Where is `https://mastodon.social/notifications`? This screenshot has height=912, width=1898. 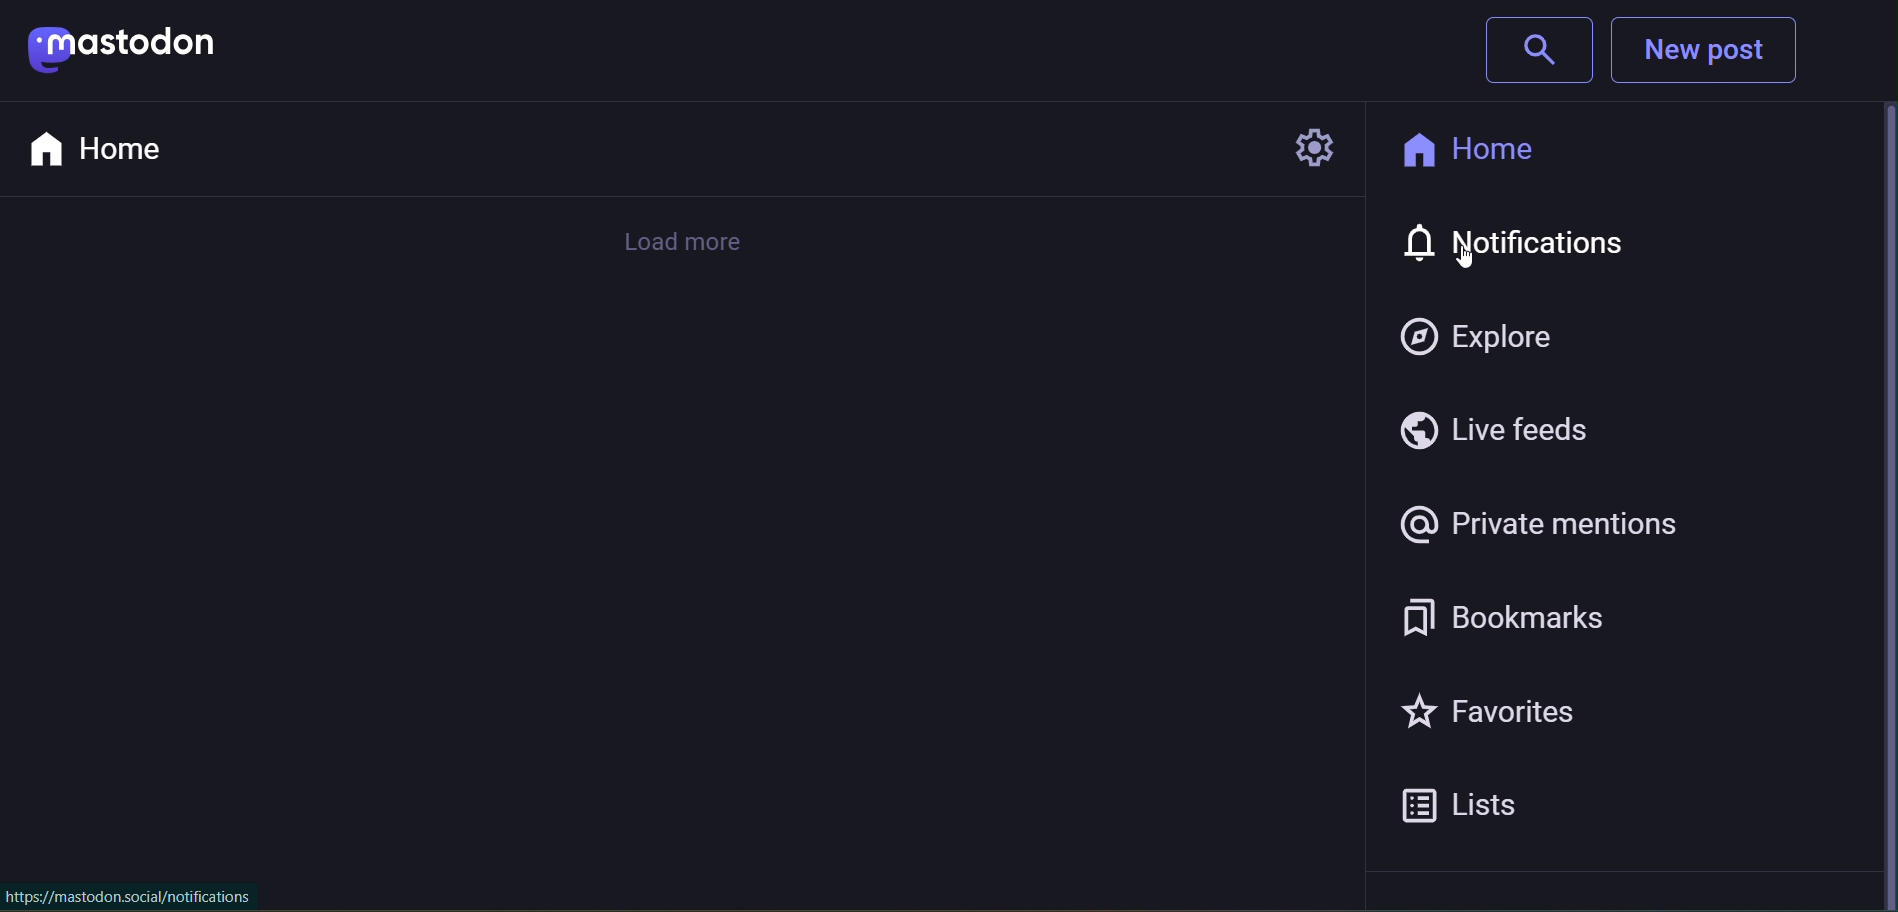 https://mastodon.social/notifications is located at coordinates (128, 897).